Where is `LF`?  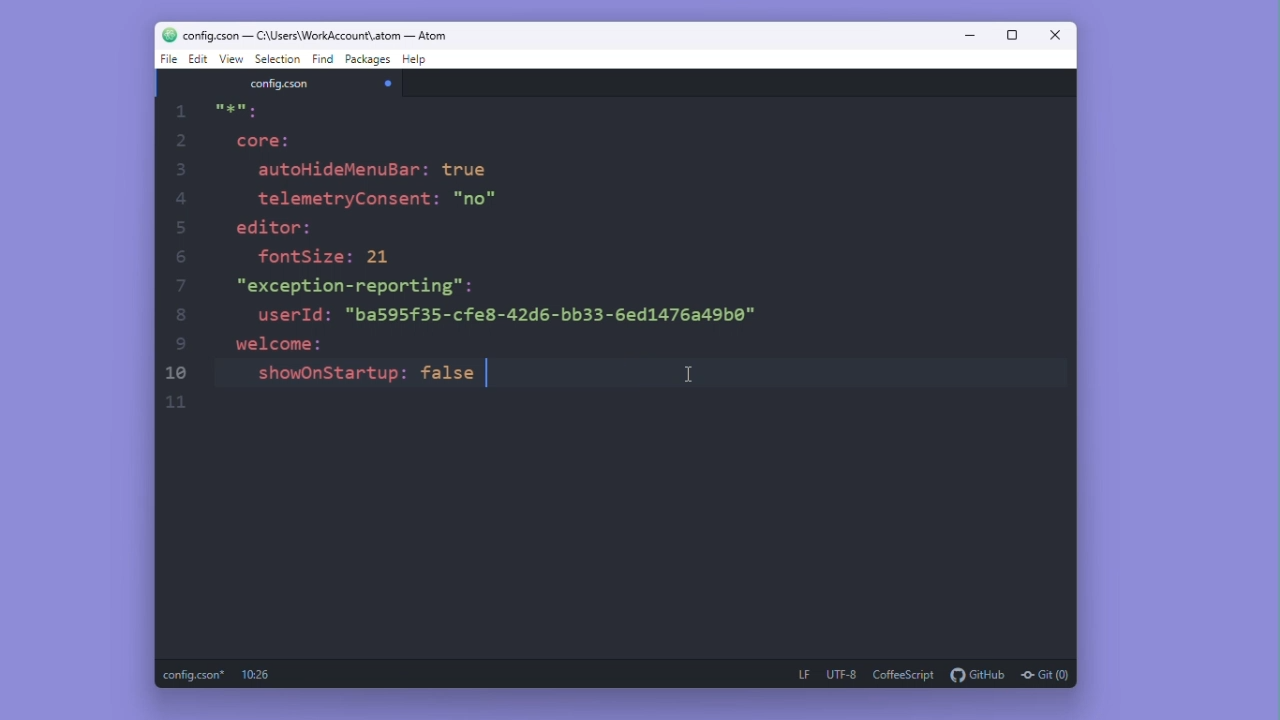 LF is located at coordinates (800, 673).